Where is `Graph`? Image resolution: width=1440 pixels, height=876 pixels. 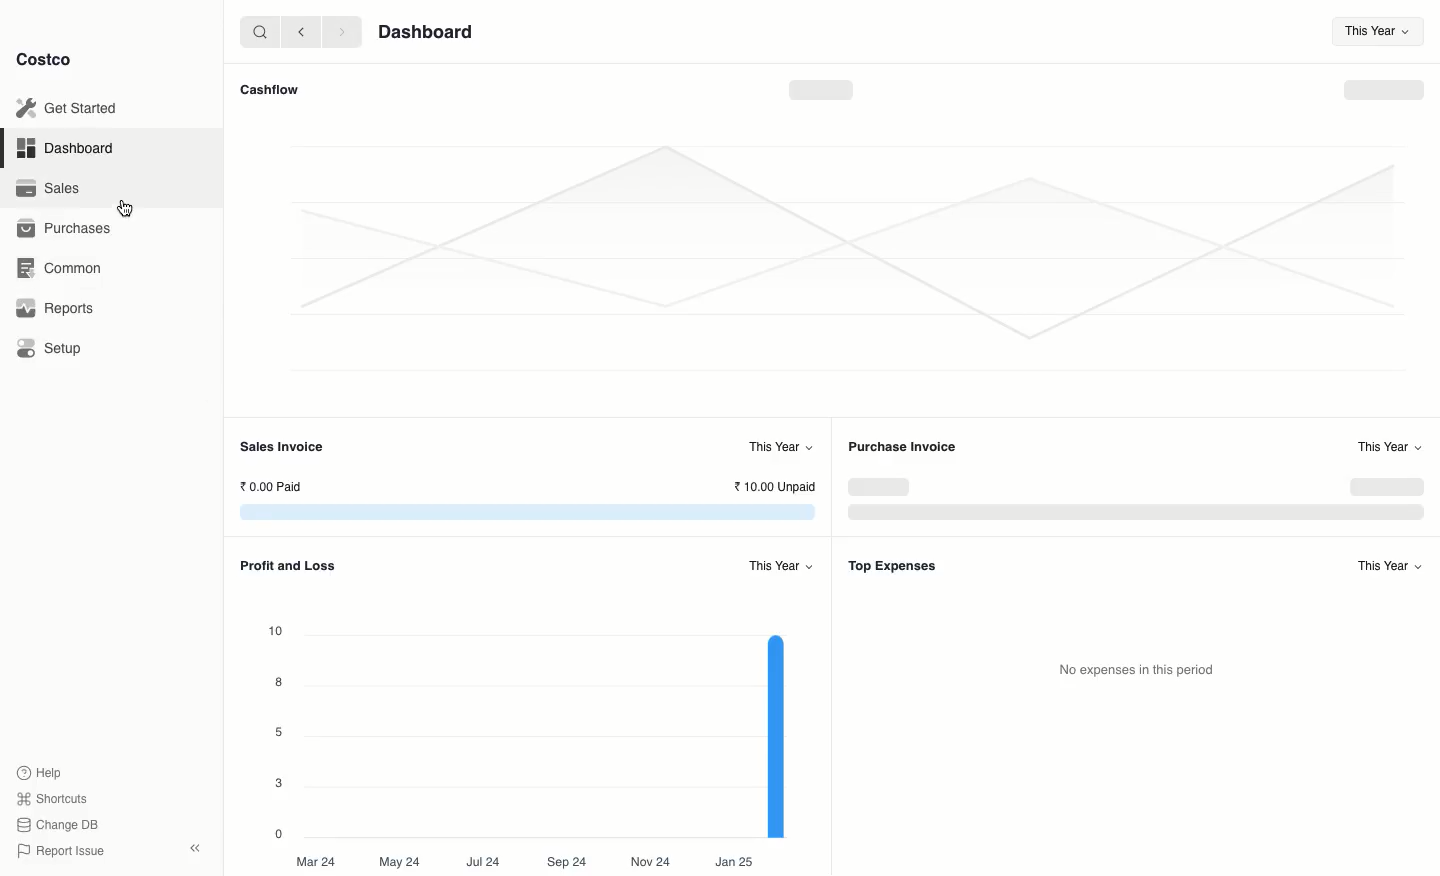 Graph is located at coordinates (826, 221).